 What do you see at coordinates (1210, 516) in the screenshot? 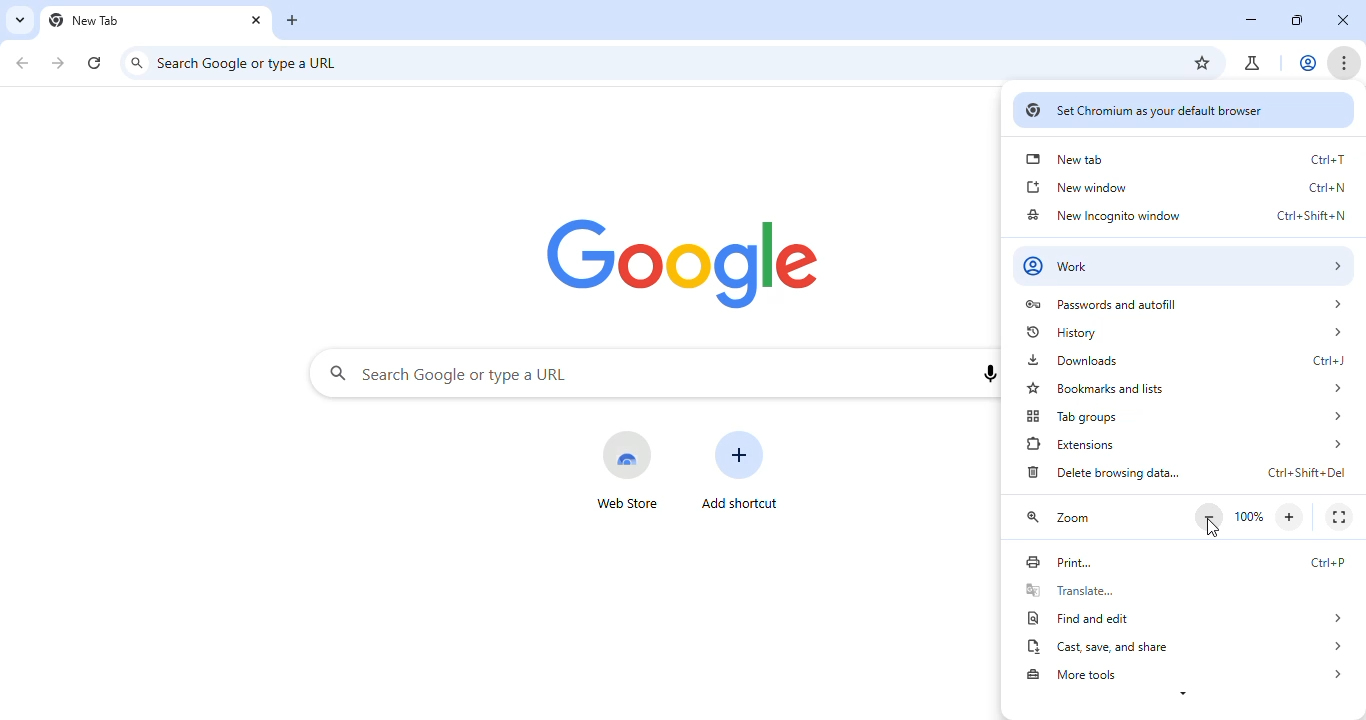
I see `zoom out` at bounding box center [1210, 516].